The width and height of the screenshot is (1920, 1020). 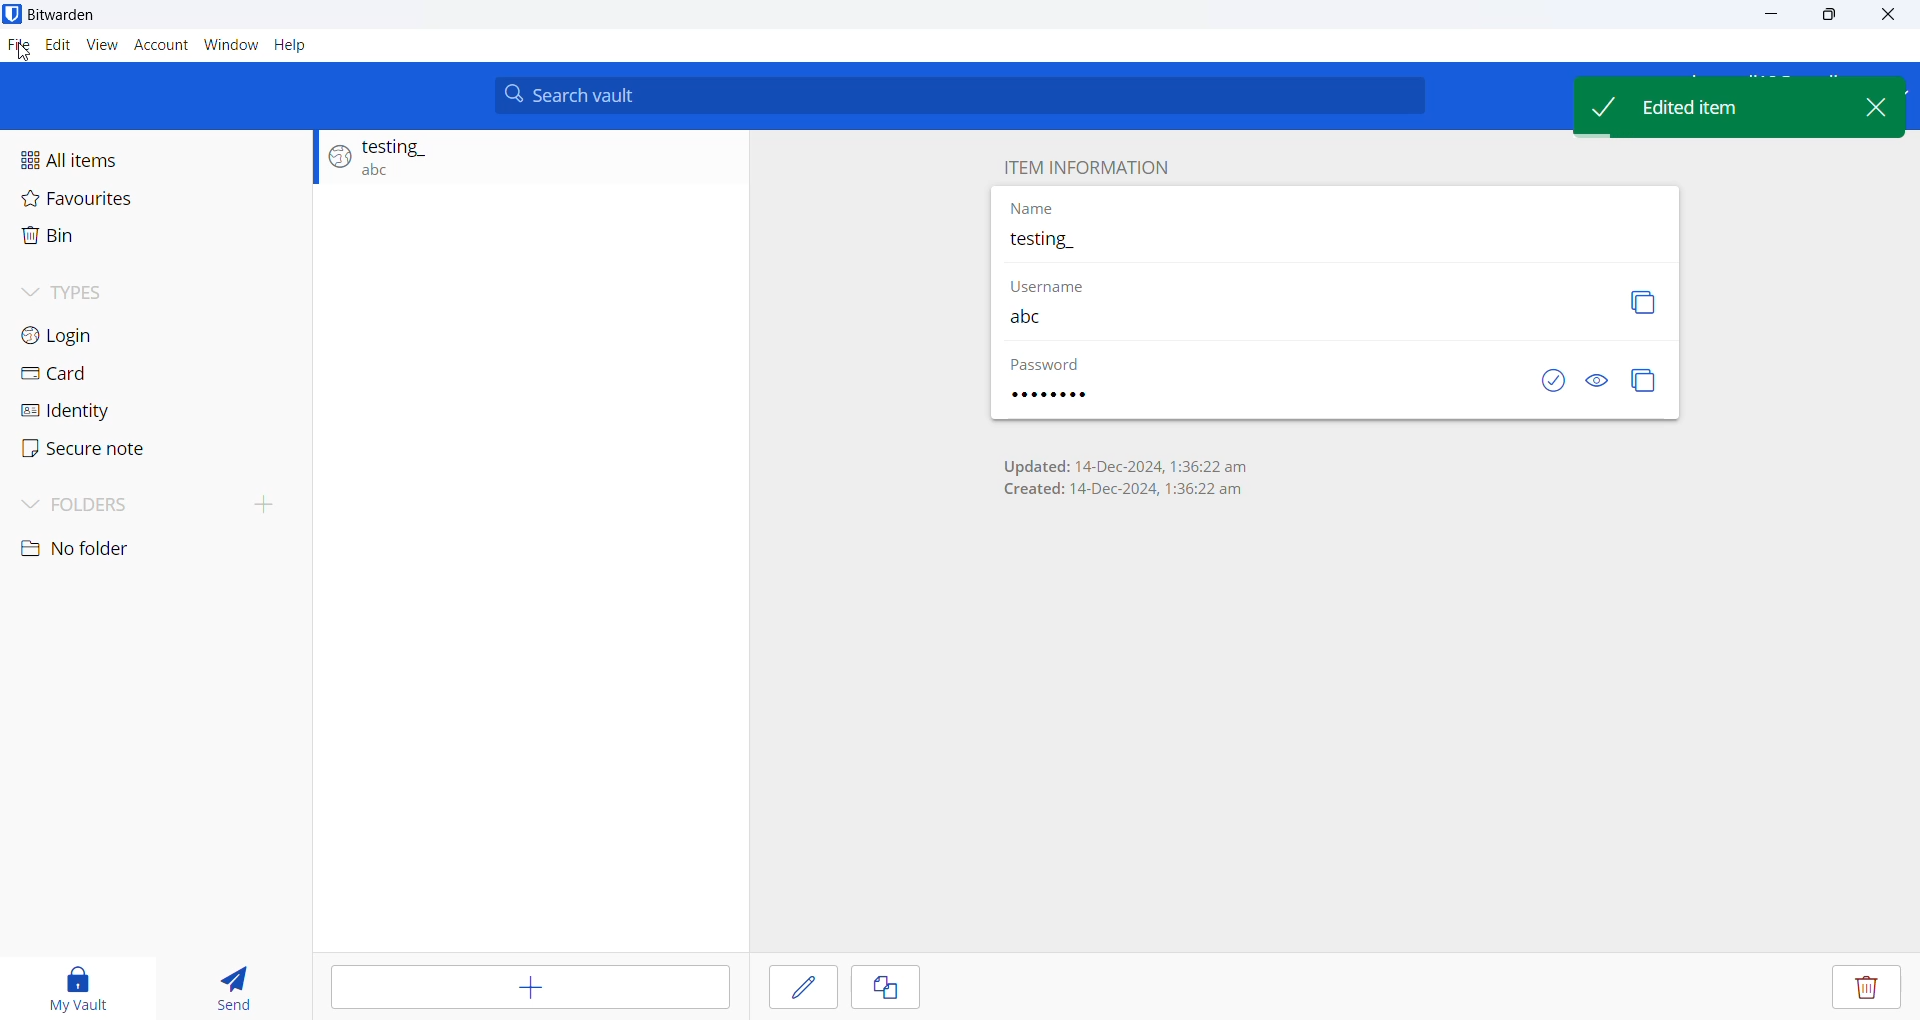 I want to click on Edit, so click(x=57, y=46).